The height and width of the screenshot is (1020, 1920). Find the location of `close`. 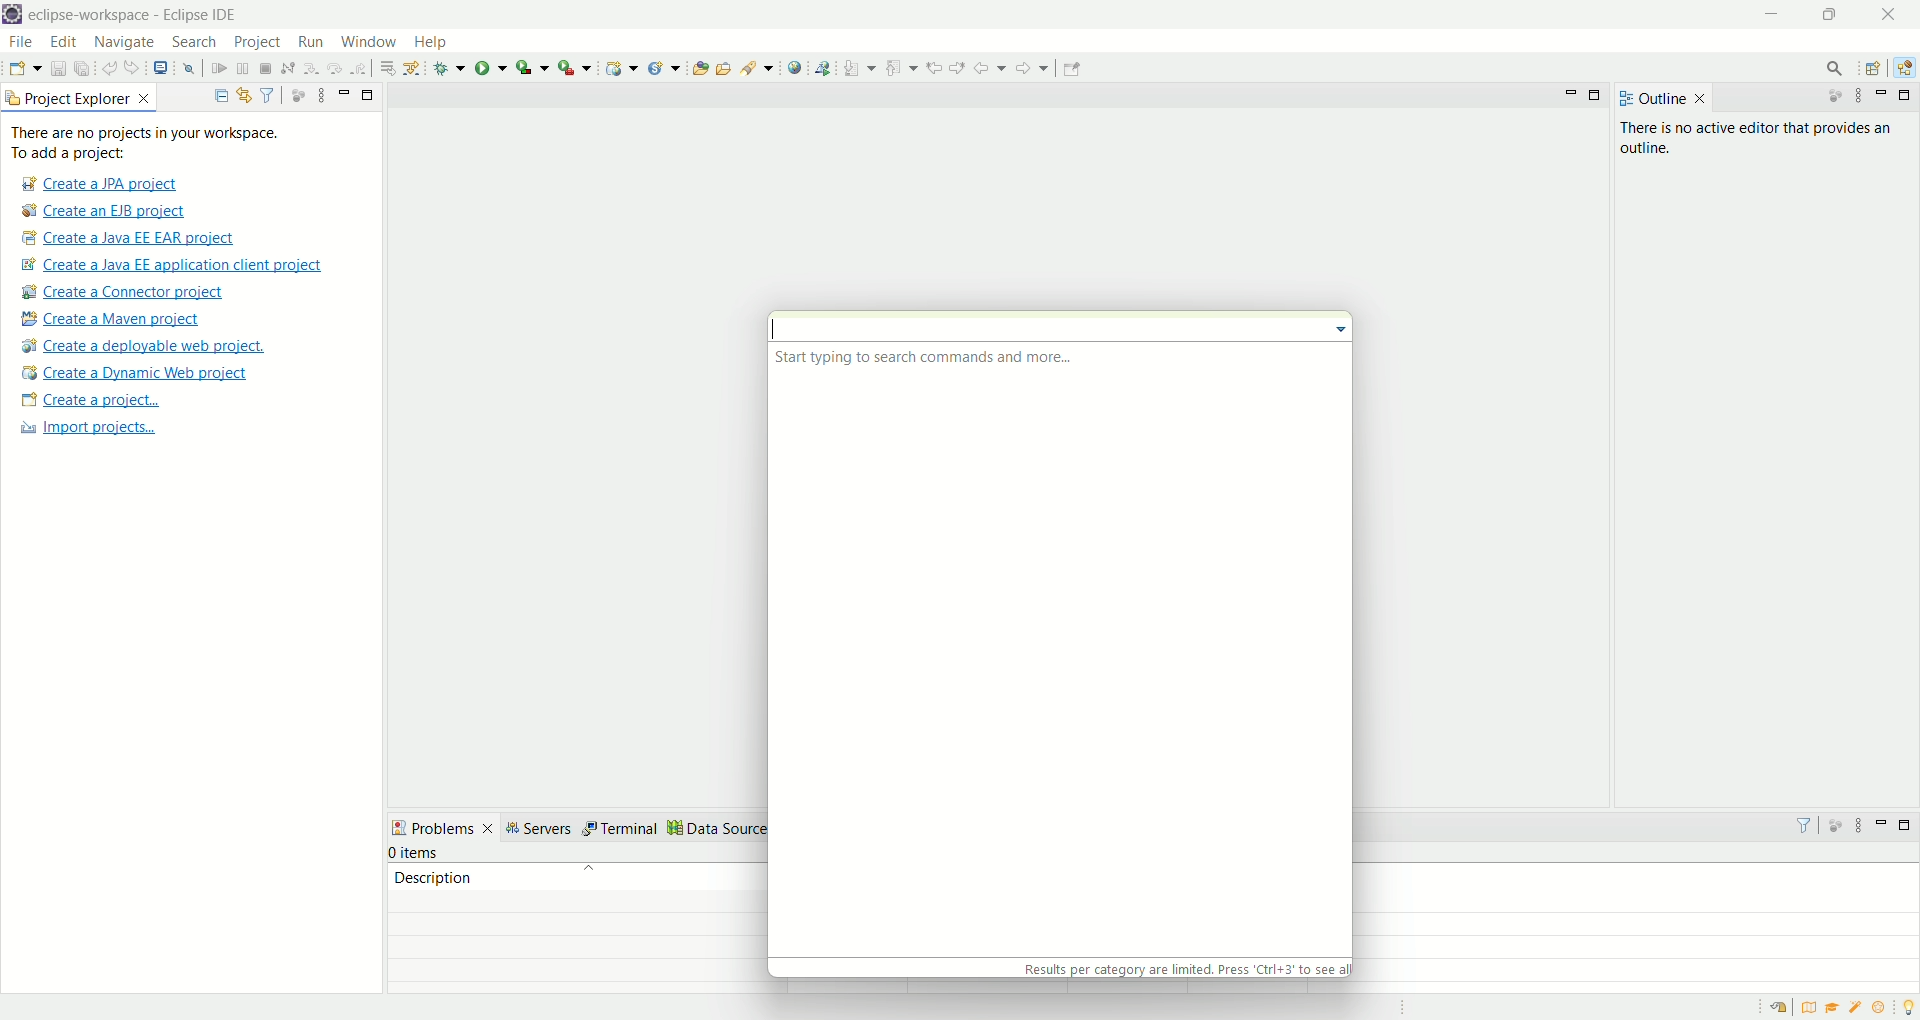

close is located at coordinates (1884, 15).